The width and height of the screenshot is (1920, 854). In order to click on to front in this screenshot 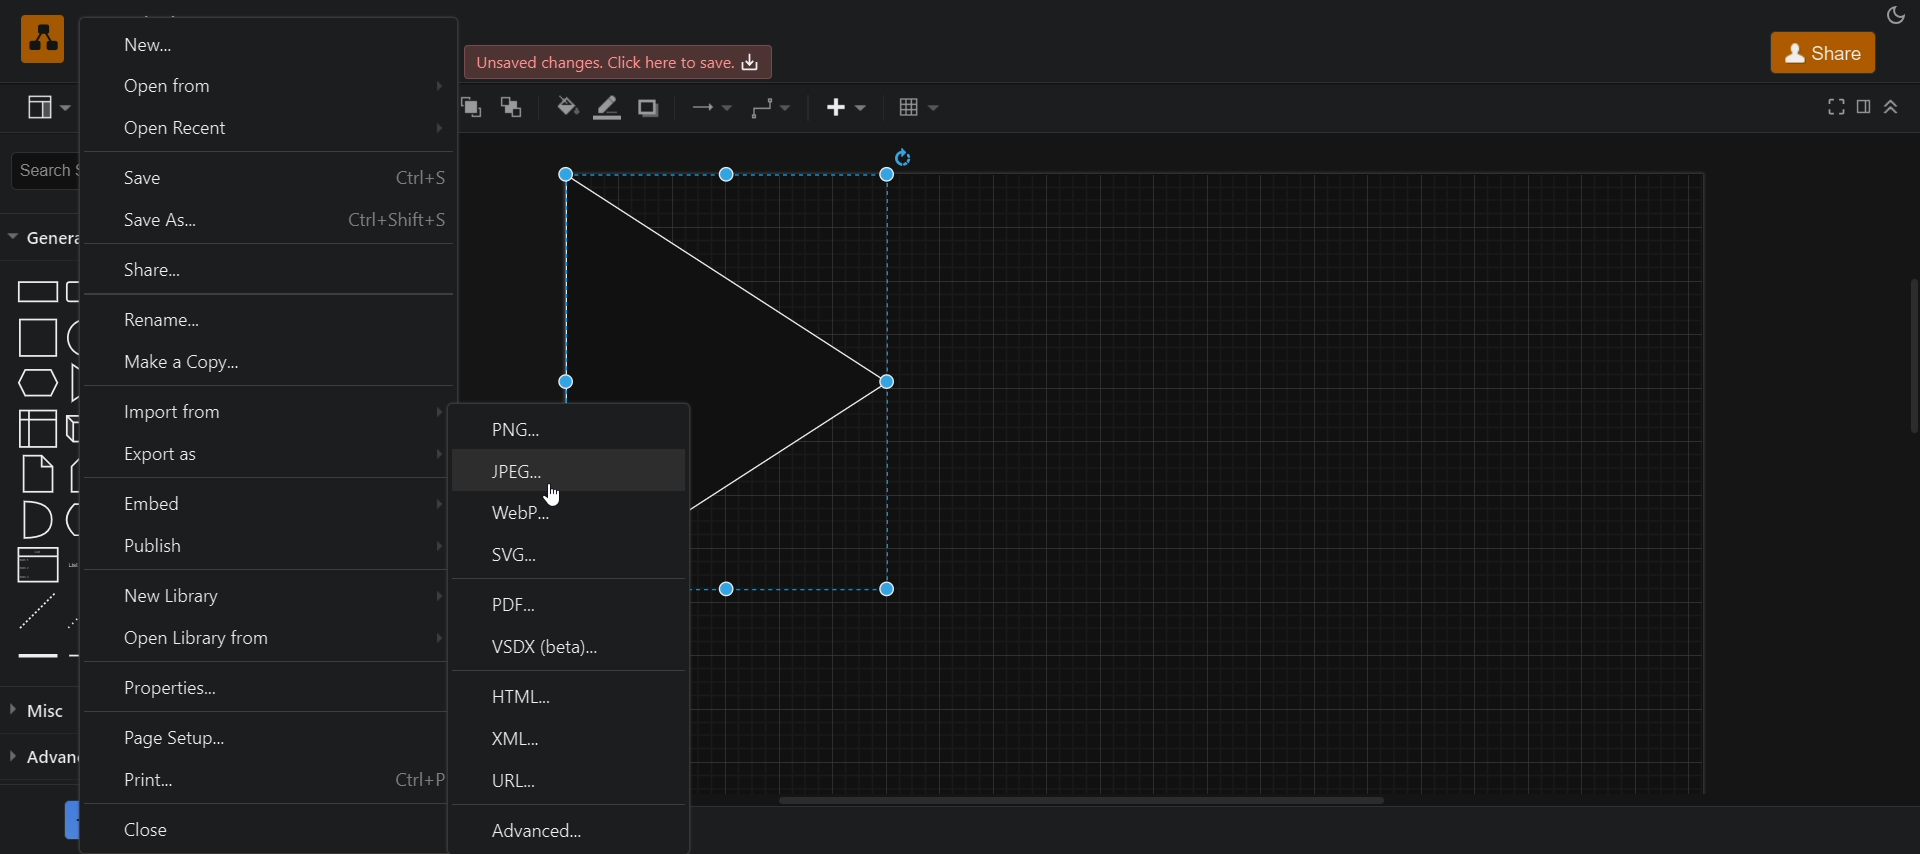, I will do `click(472, 105)`.